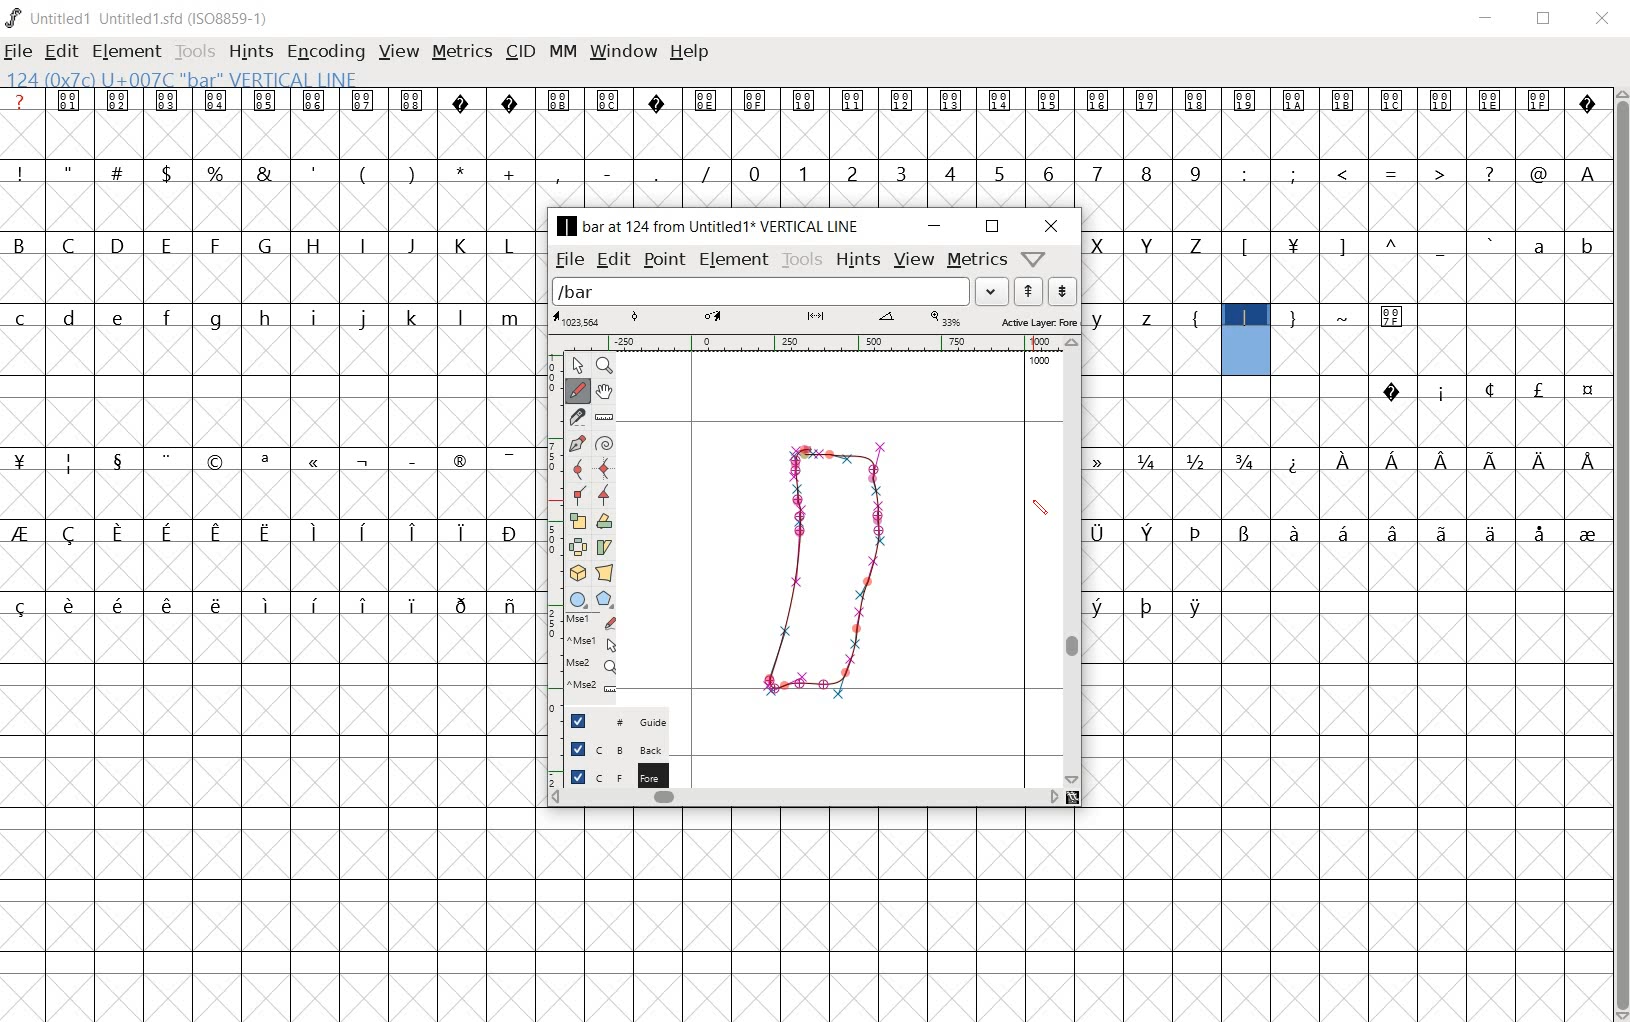 The height and width of the screenshot is (1022, 1630). Describe the element at coordinates (604, 391) in the screenshot. I see `scroll by hand` at that location.